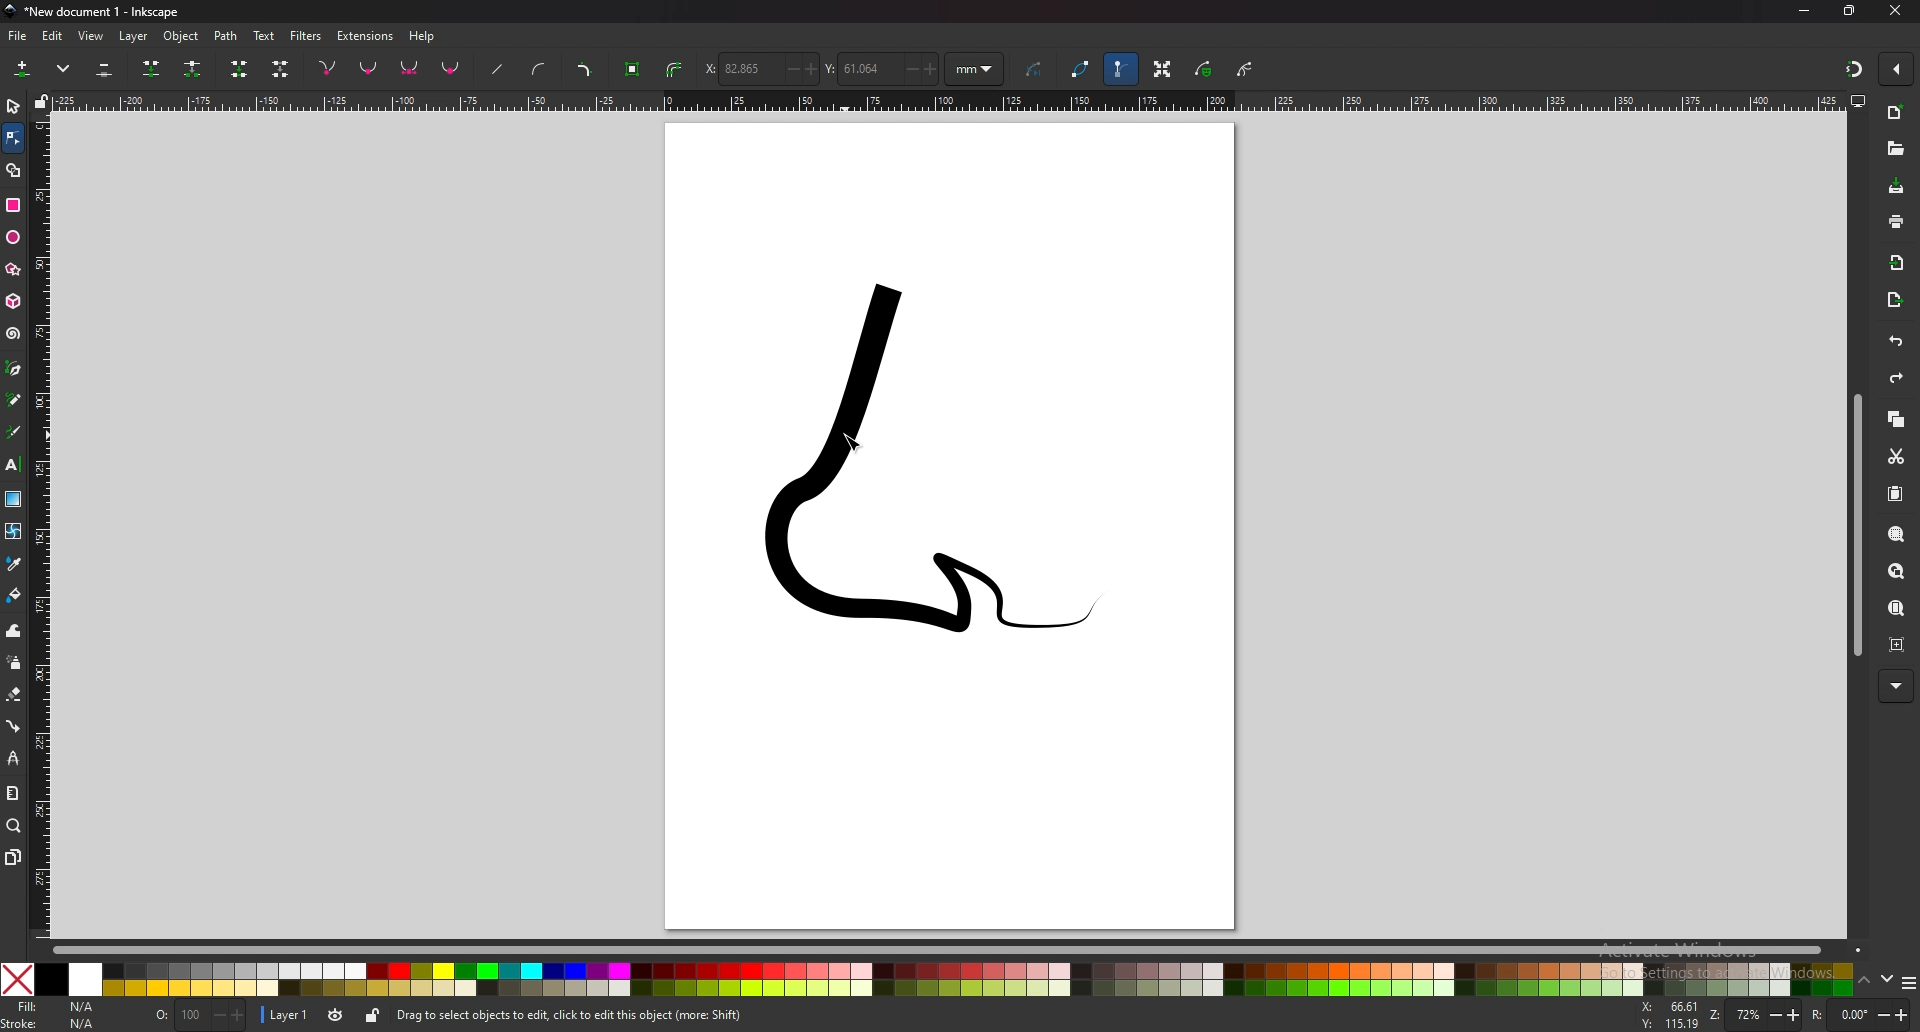 This screenshot has width=1920, height=1032. Describe the element at coordinates (13, 760) in the screenshot. I see `lpe` at that location.